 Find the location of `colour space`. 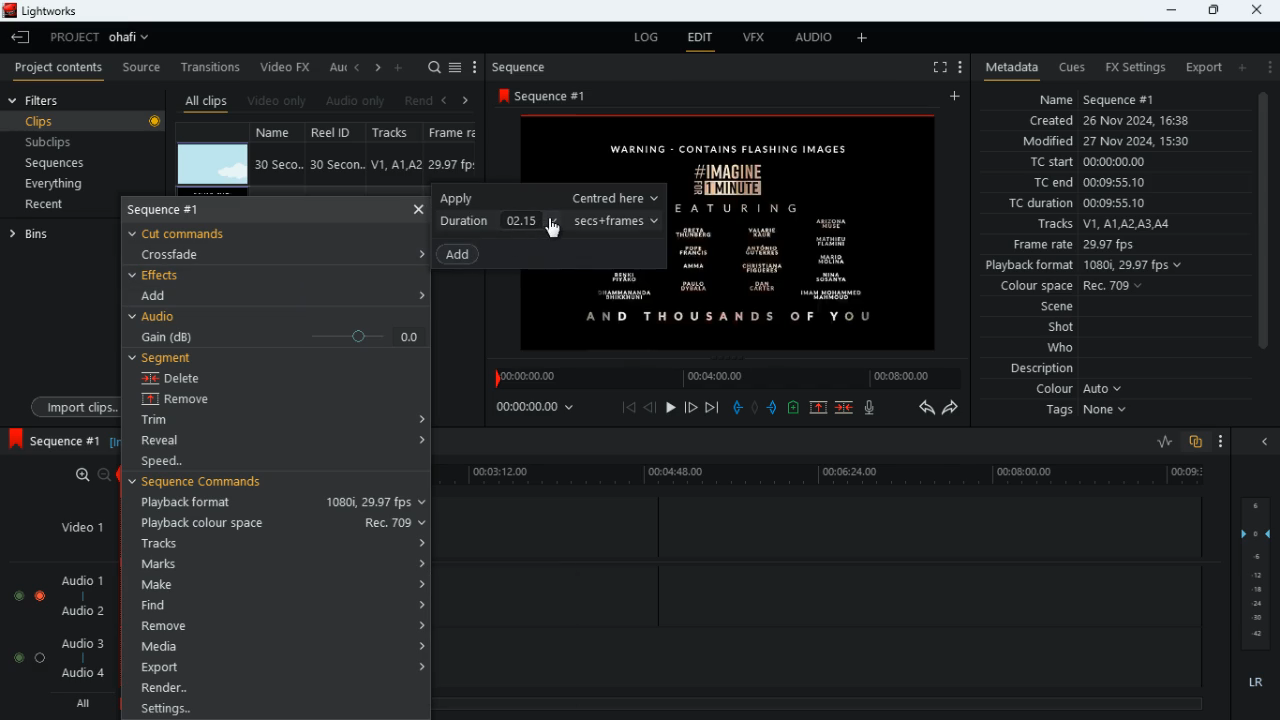

colour space is located at coordinates (1066, 287).